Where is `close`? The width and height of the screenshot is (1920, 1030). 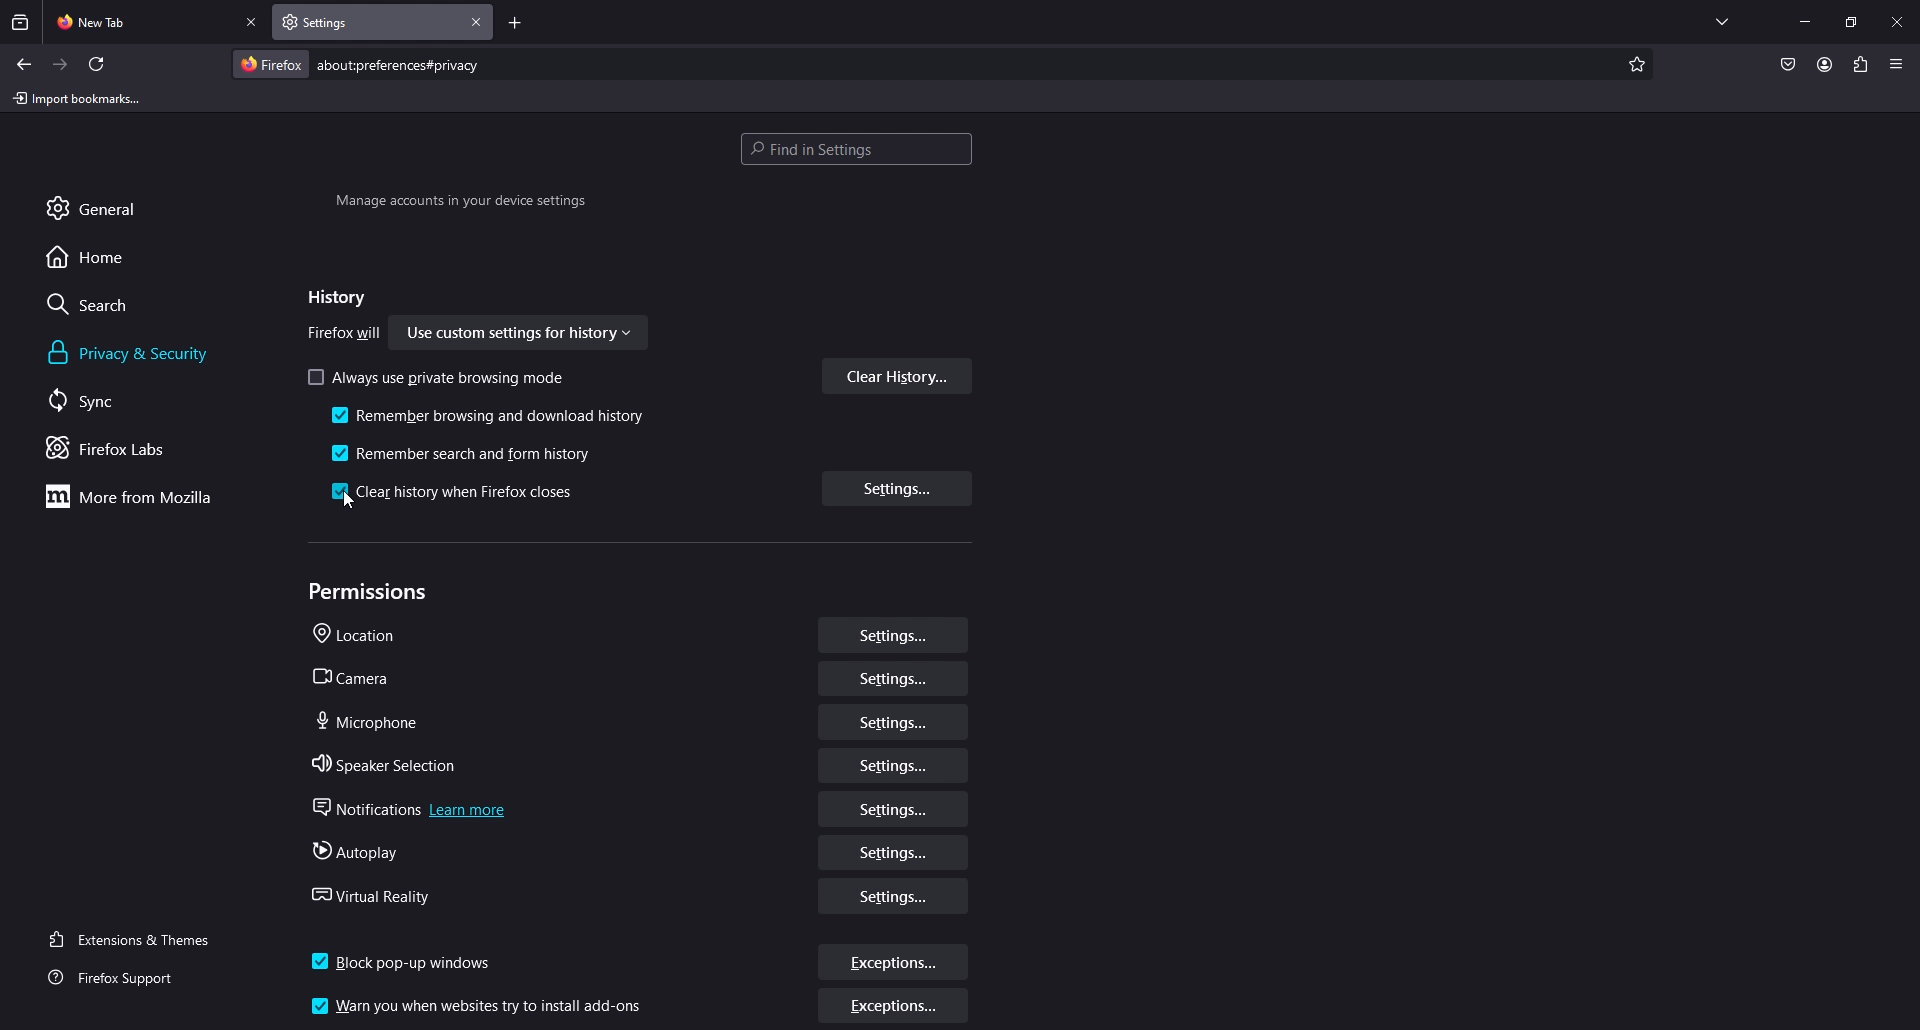 close is located at coordinates (1899, 20).